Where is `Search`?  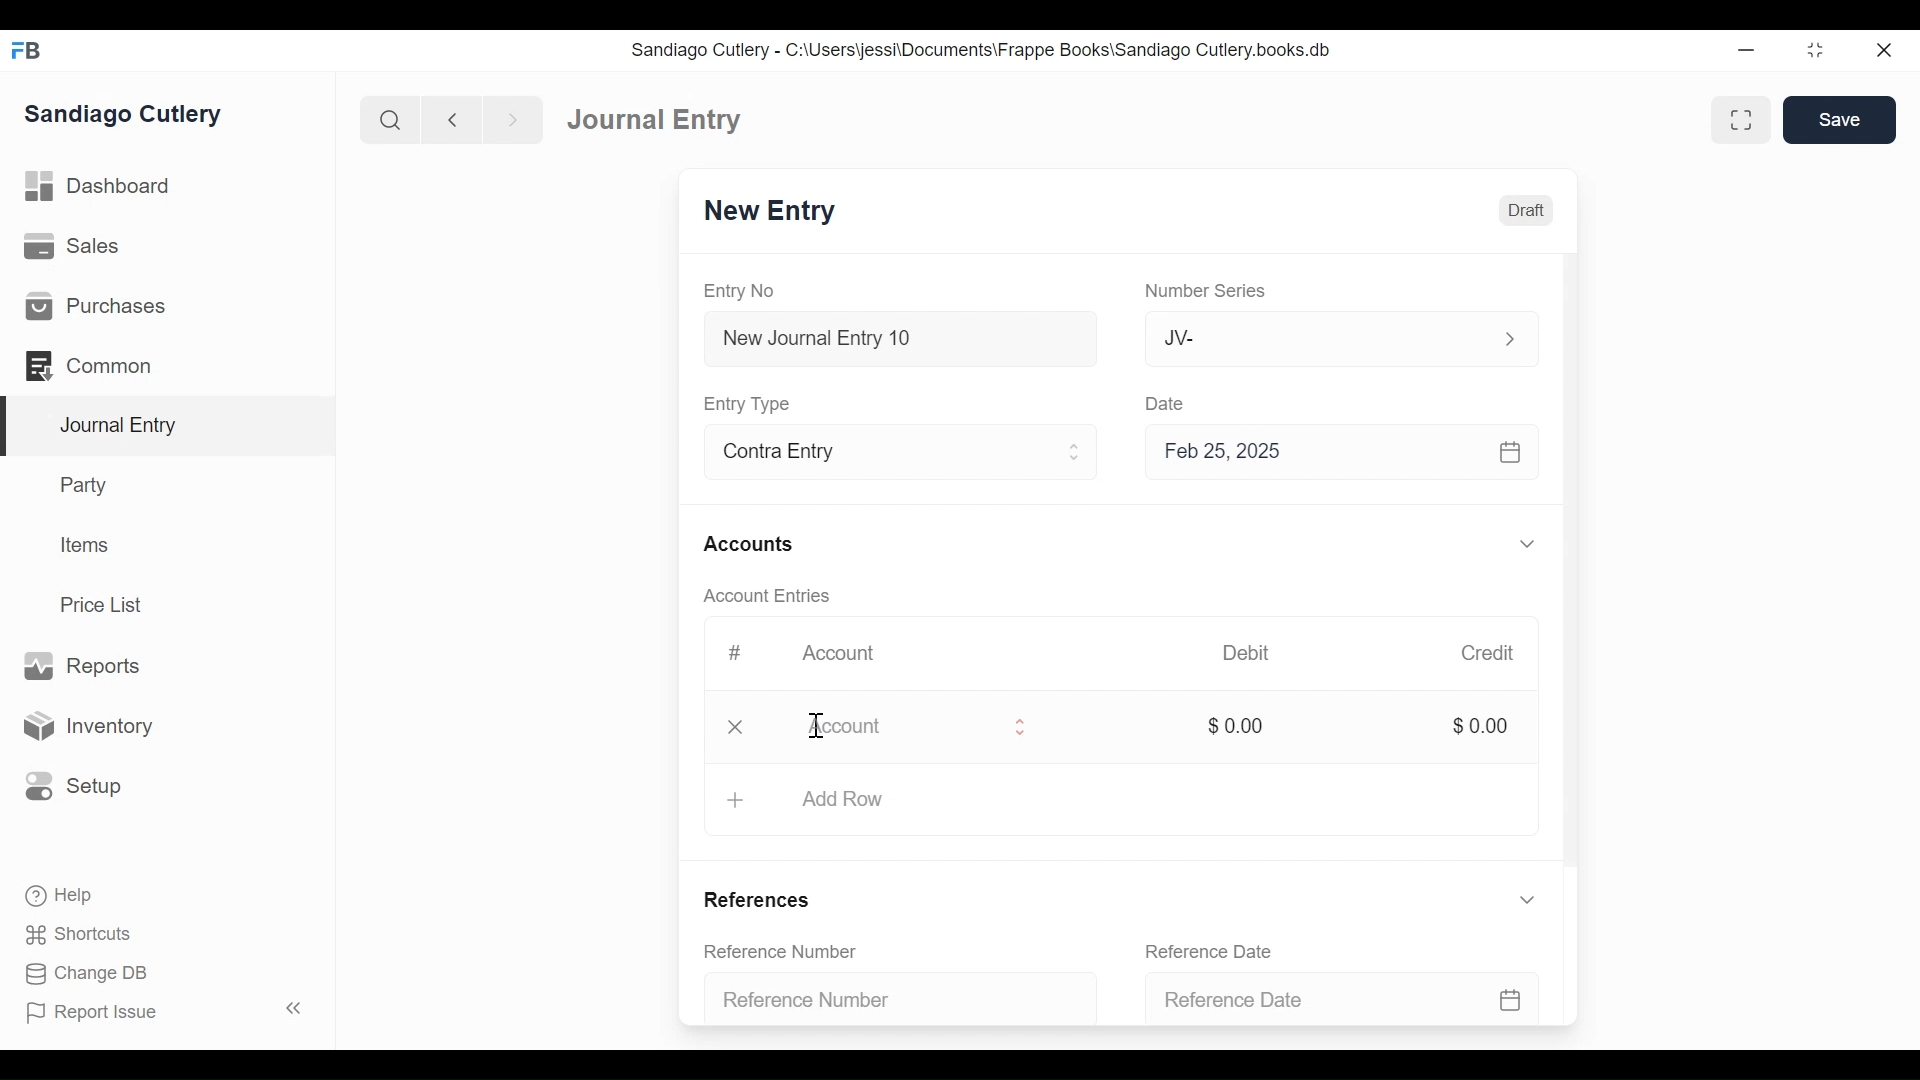
Search is located at coordinates (391, 119).